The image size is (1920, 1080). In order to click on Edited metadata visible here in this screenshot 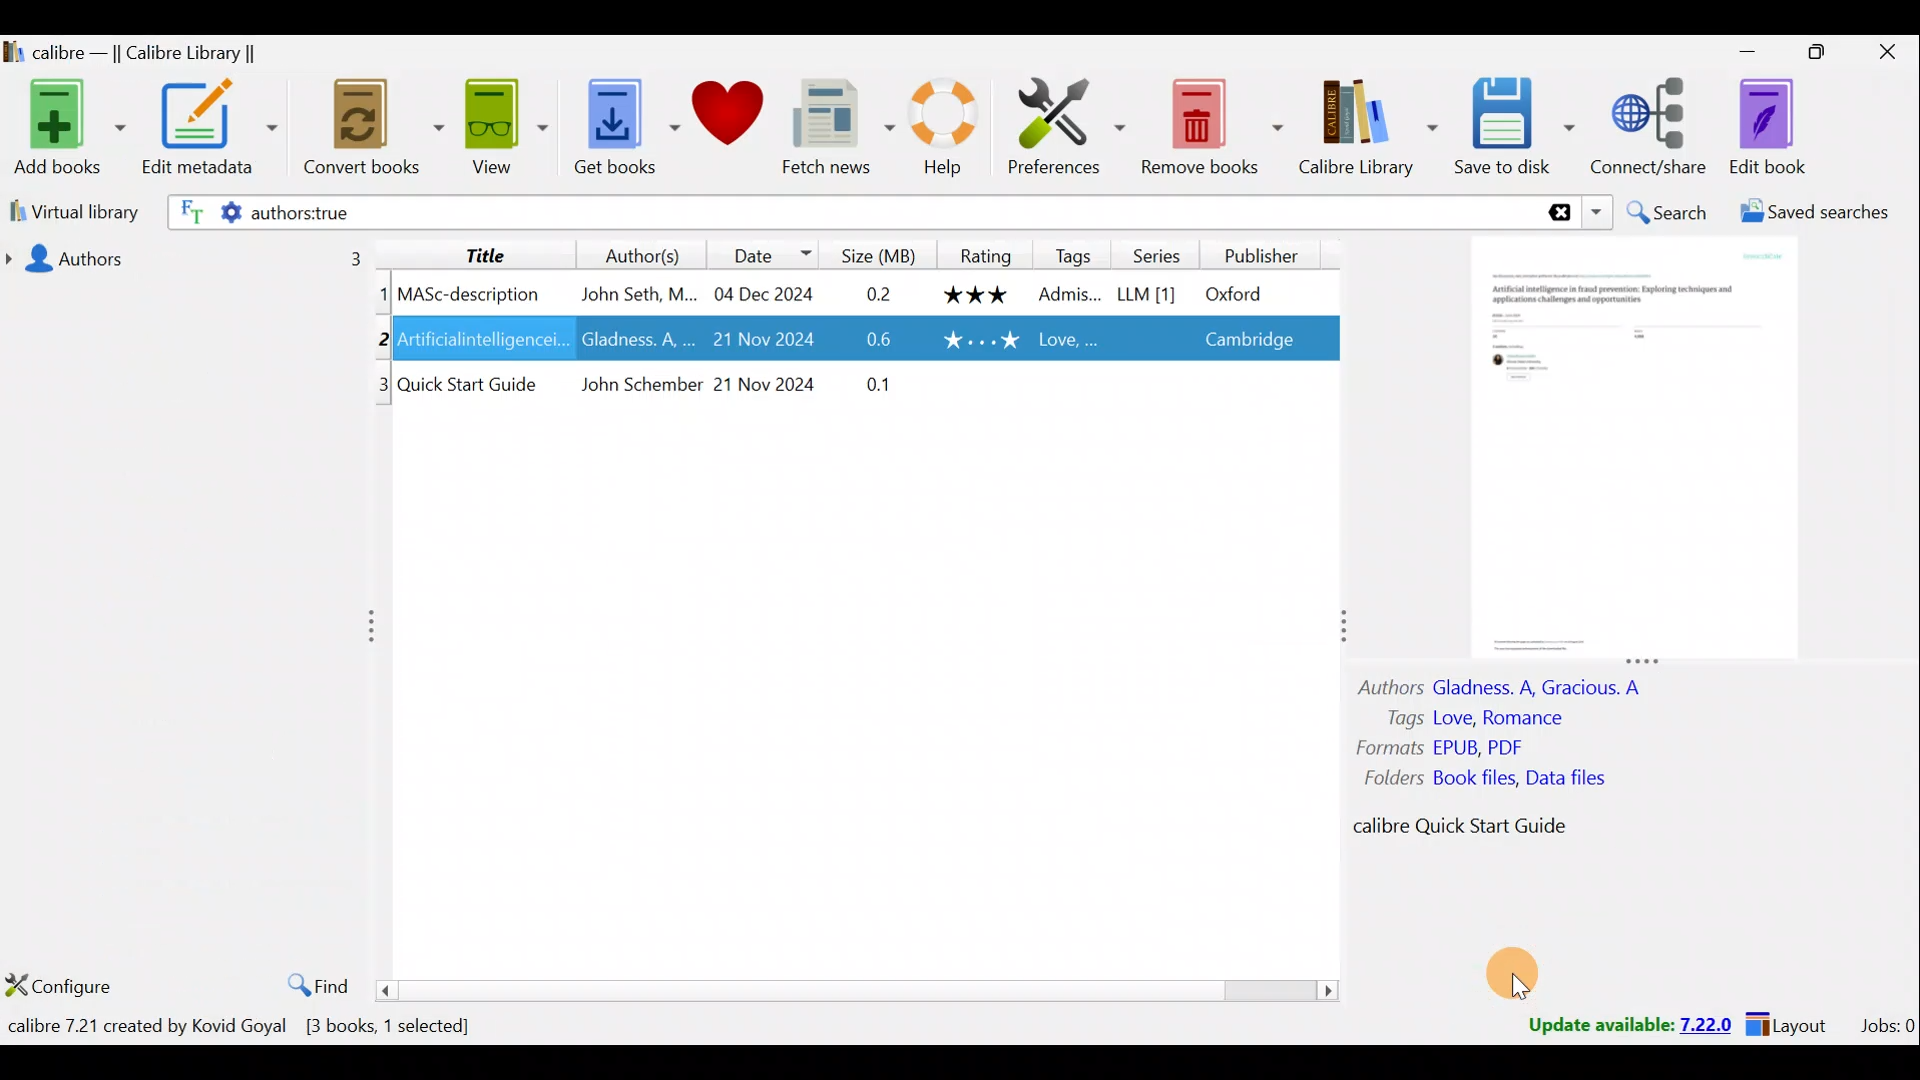, I will do `click(862, 338)`.